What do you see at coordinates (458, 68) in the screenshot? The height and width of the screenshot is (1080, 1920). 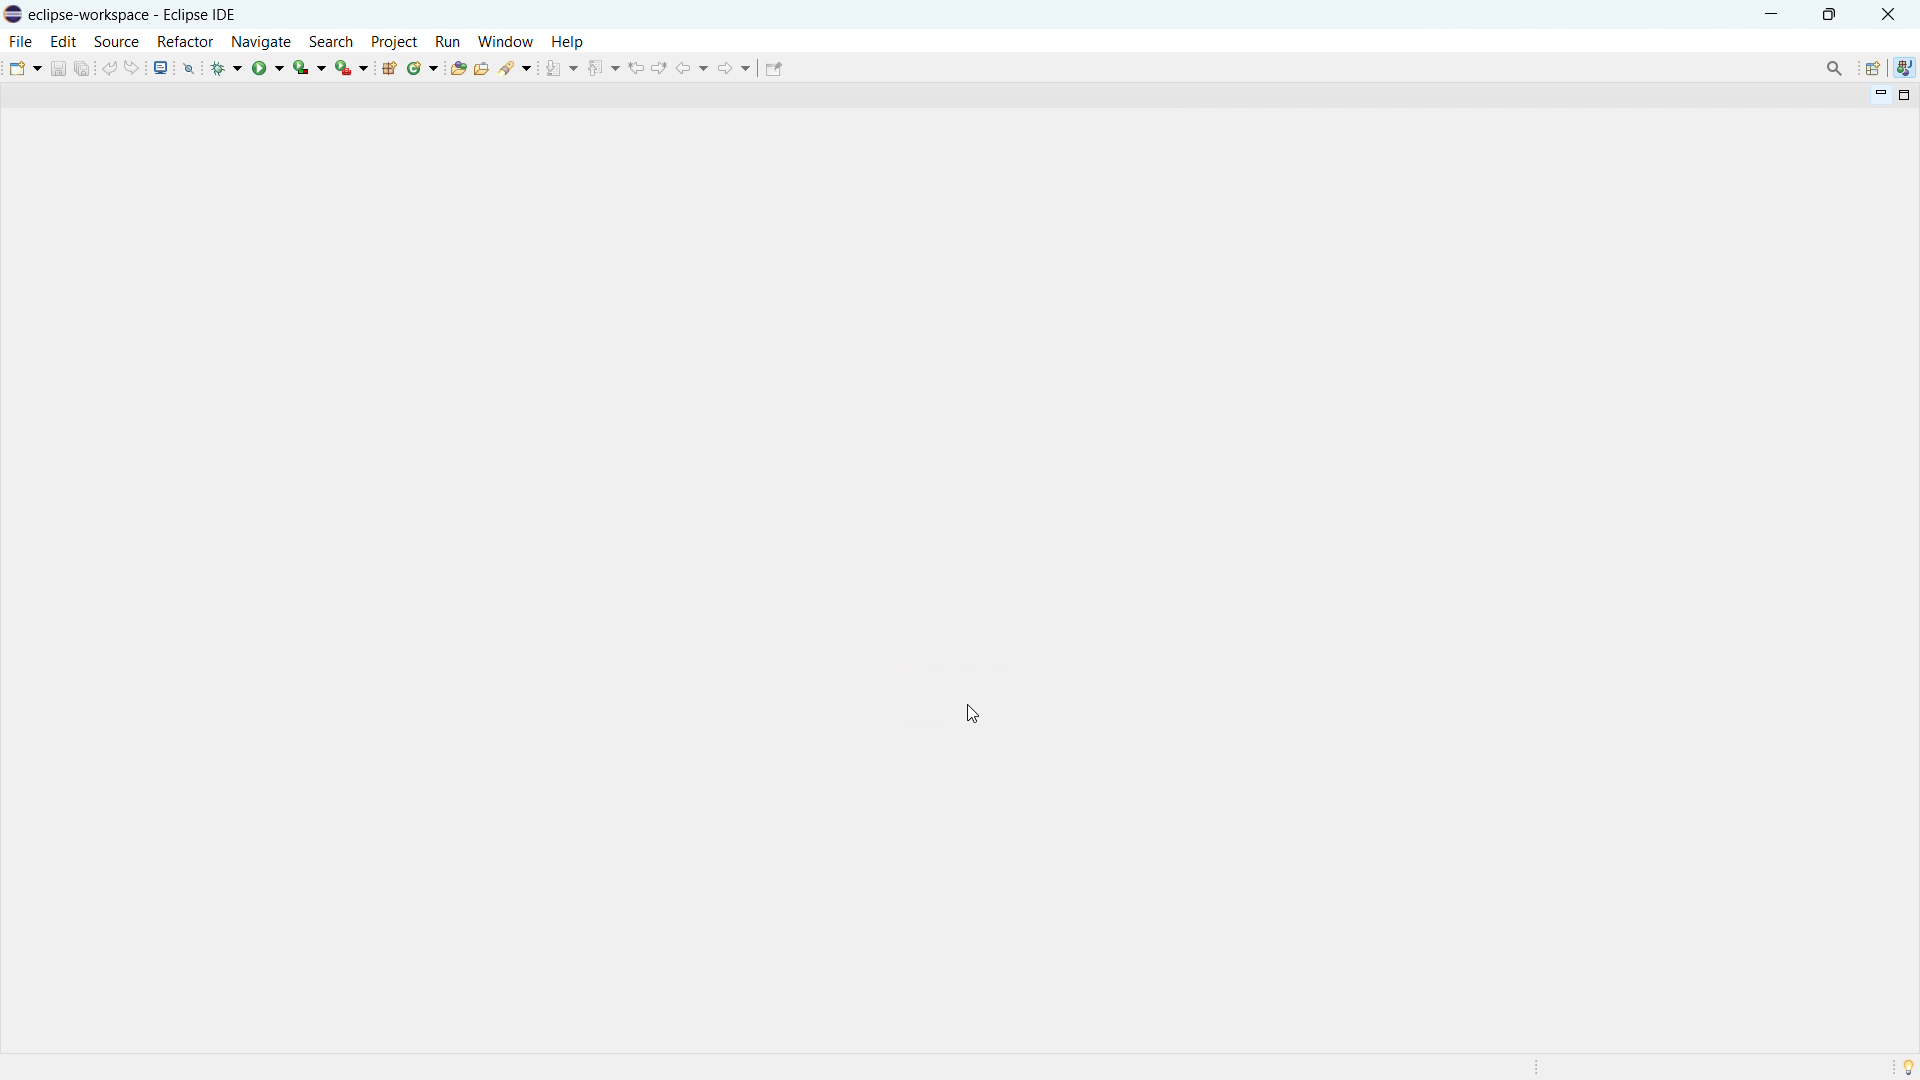 I see `open type` at bounding box center [458, 68].